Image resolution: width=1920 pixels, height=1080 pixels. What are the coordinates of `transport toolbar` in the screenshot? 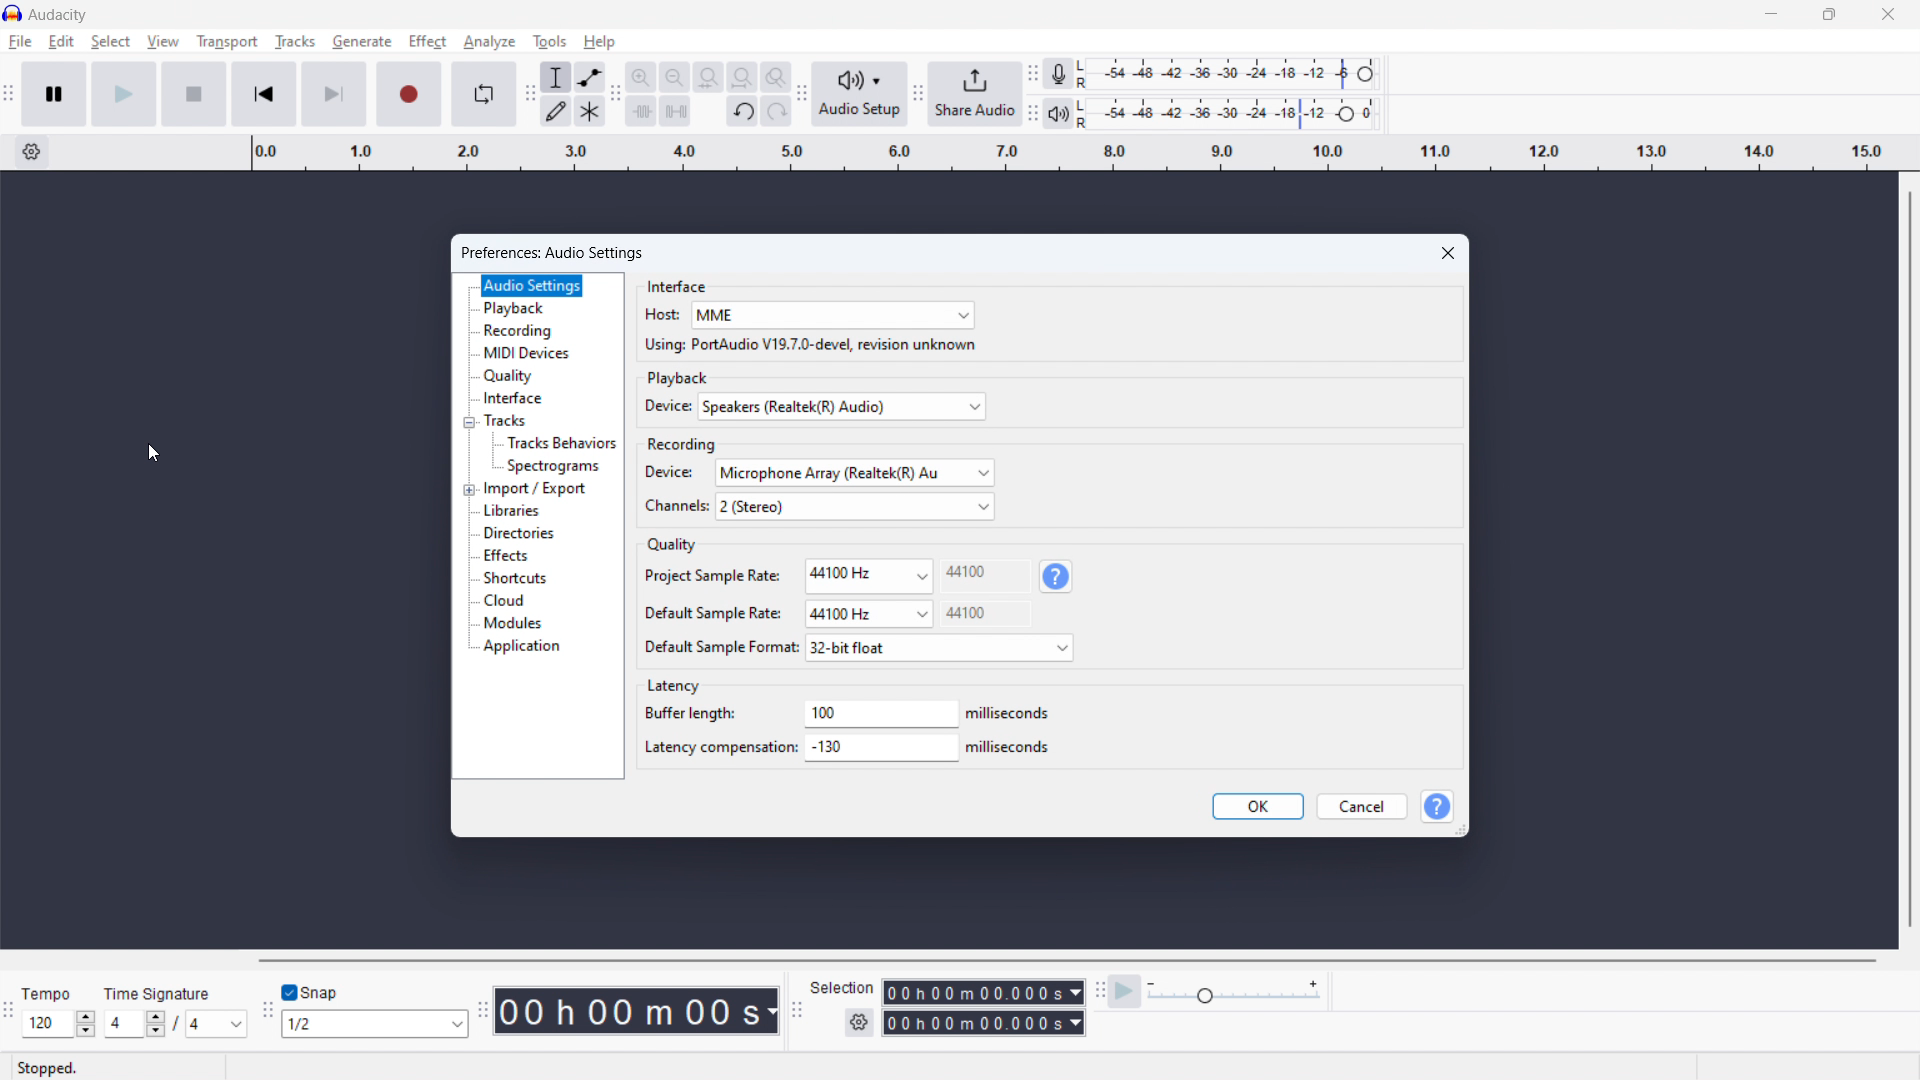 It's located at (9, 96).